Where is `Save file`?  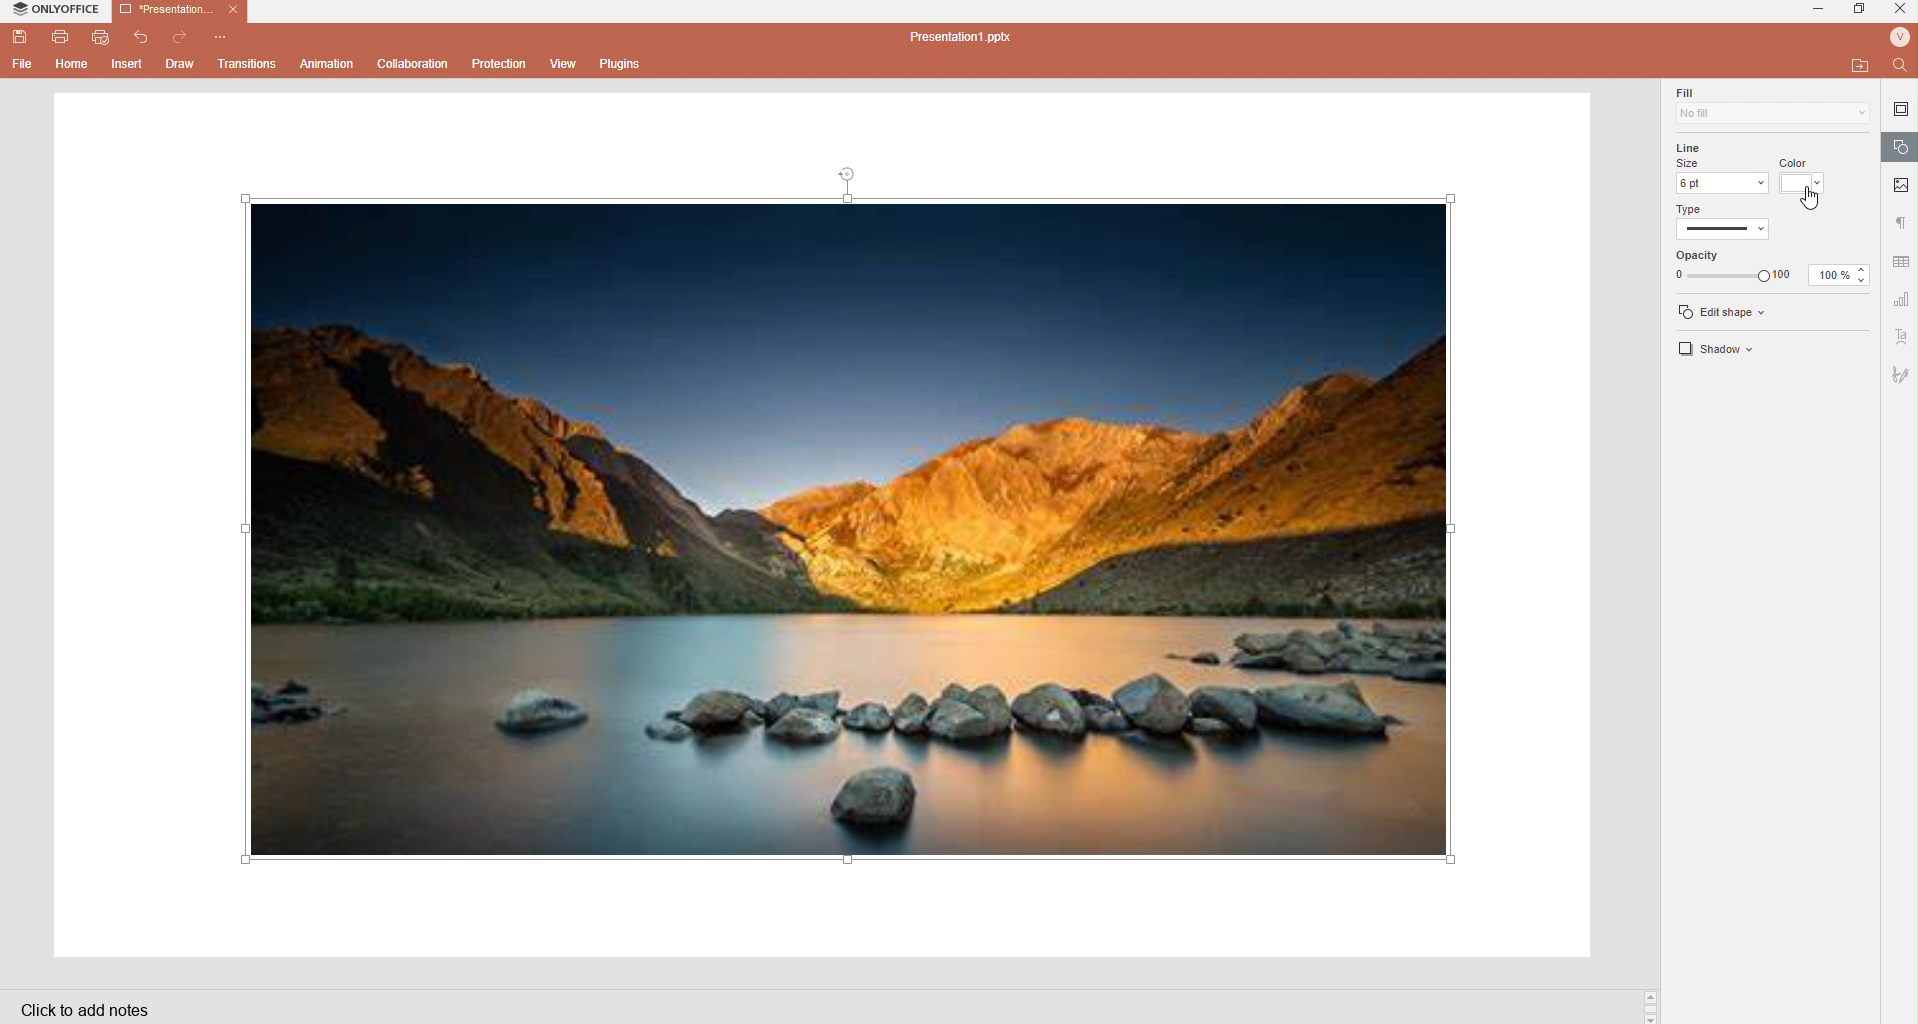 Save file is located at coordinates (19, 39).